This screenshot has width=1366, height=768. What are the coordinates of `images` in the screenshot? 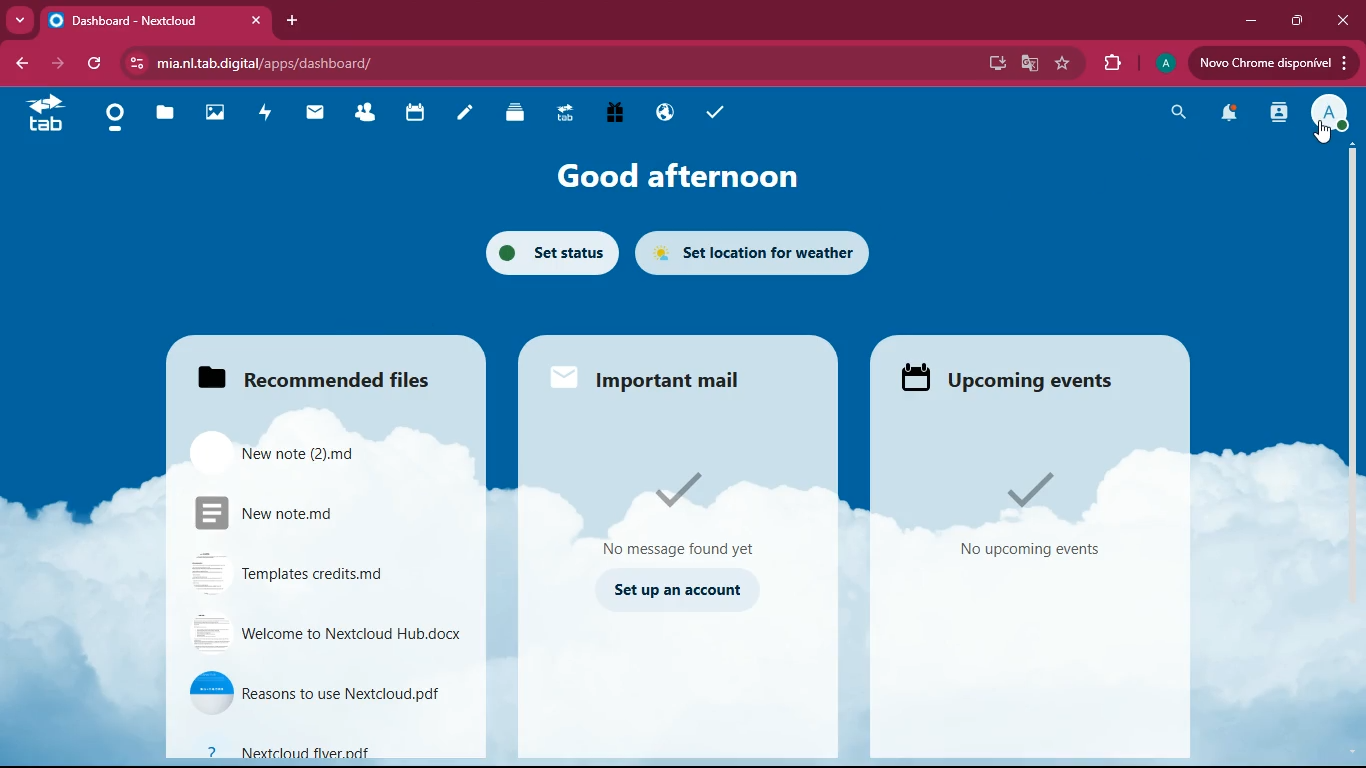 It's located at (221, 114).